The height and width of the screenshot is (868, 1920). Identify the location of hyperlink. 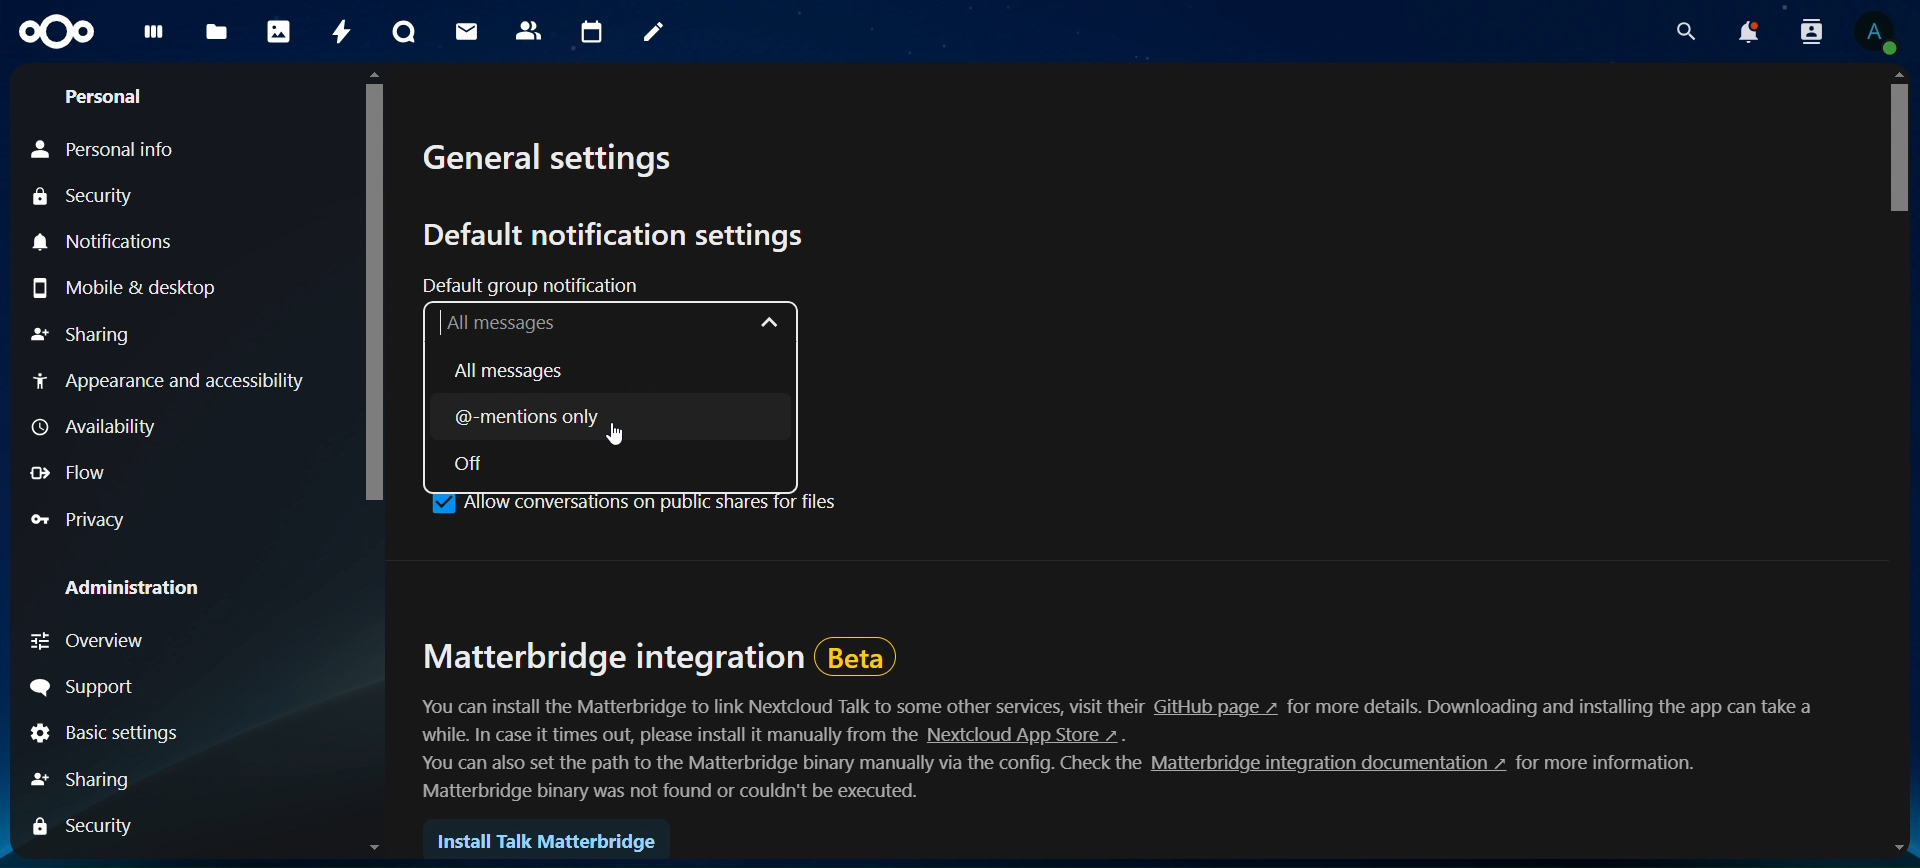
(1322, 766).